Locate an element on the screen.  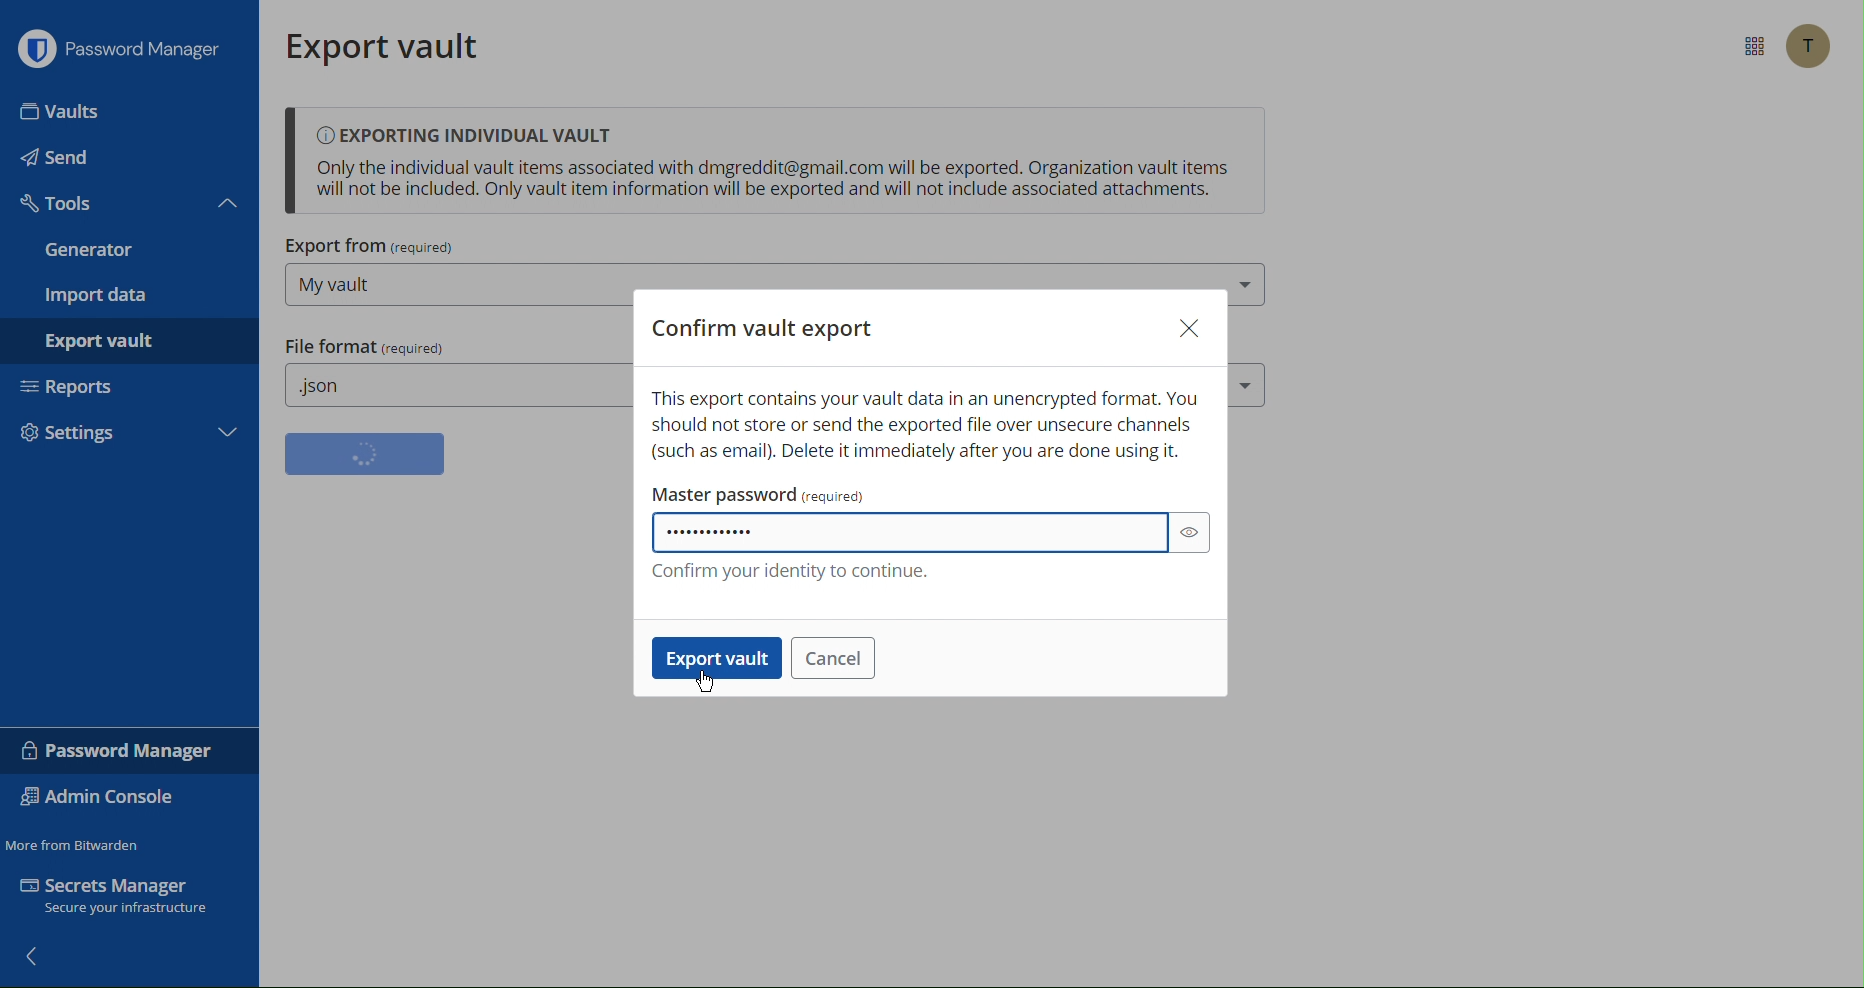
Confirm vault export is located at coordinates (764, 321).